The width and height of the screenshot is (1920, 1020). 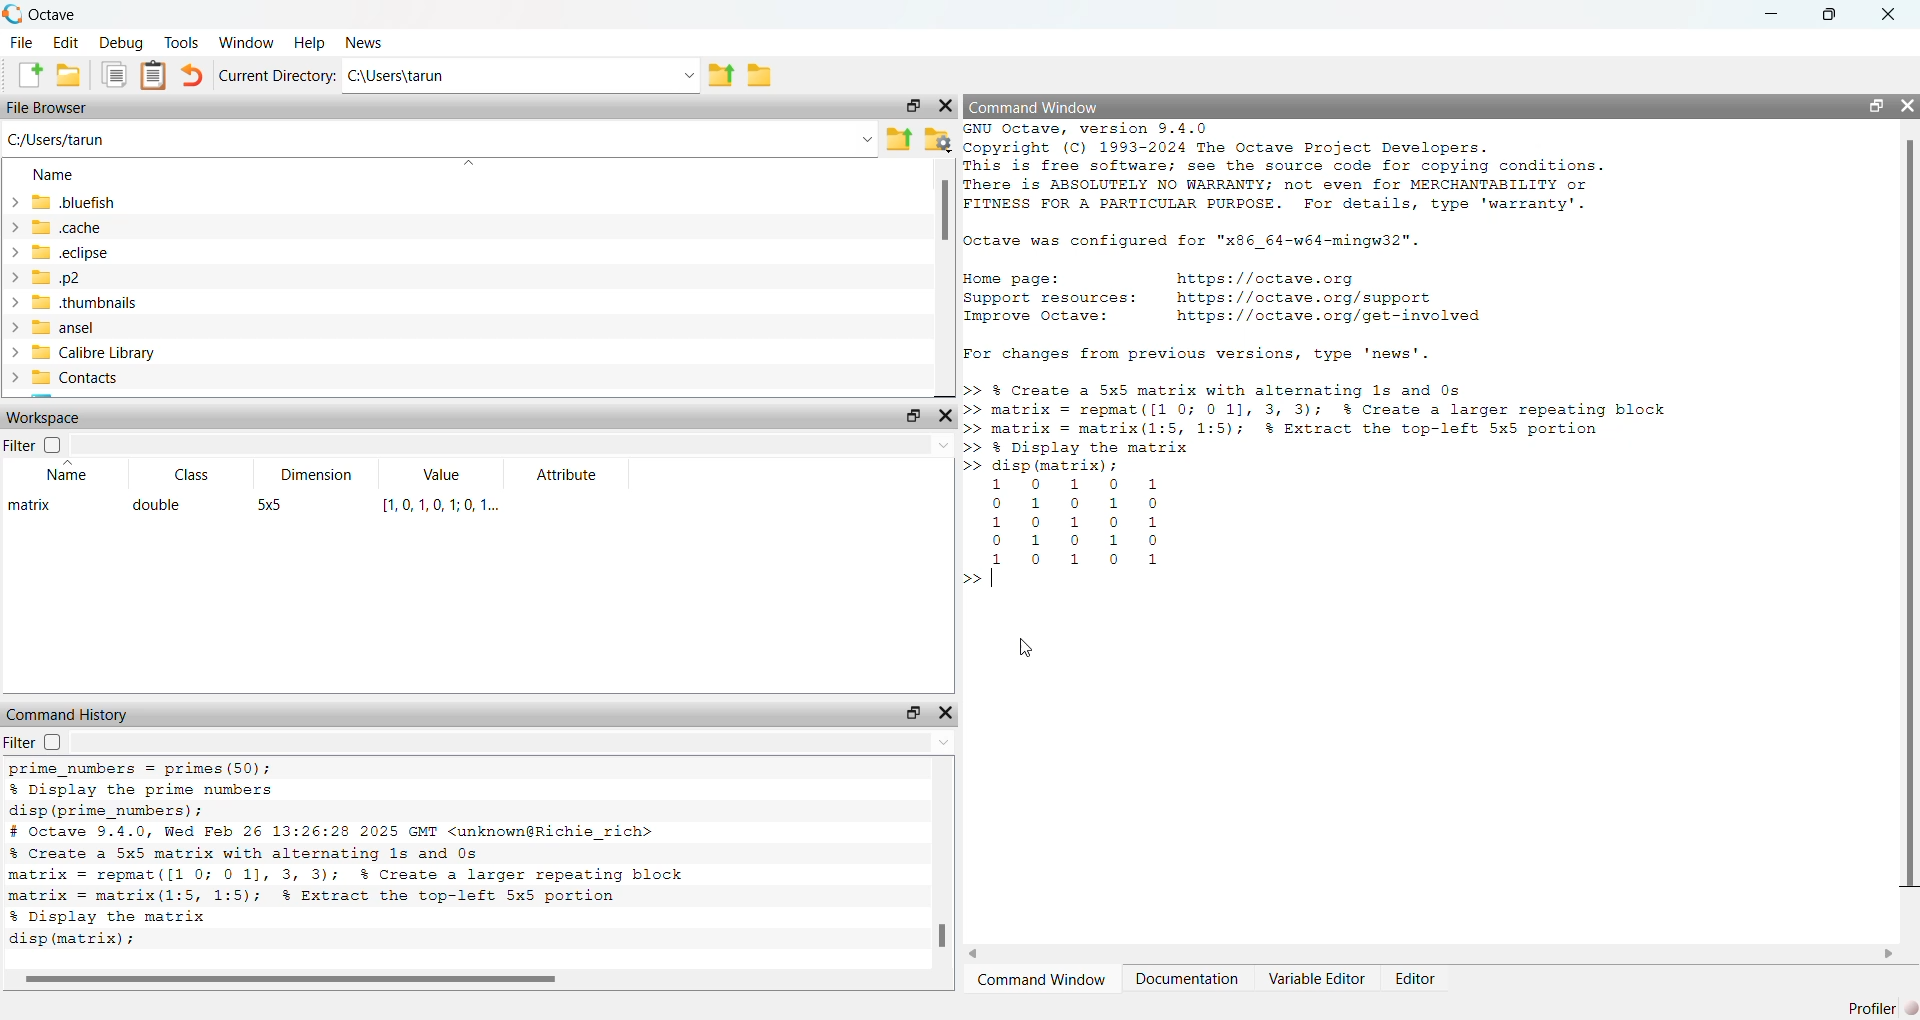 I want to click on close, so click(x=946, y=106).